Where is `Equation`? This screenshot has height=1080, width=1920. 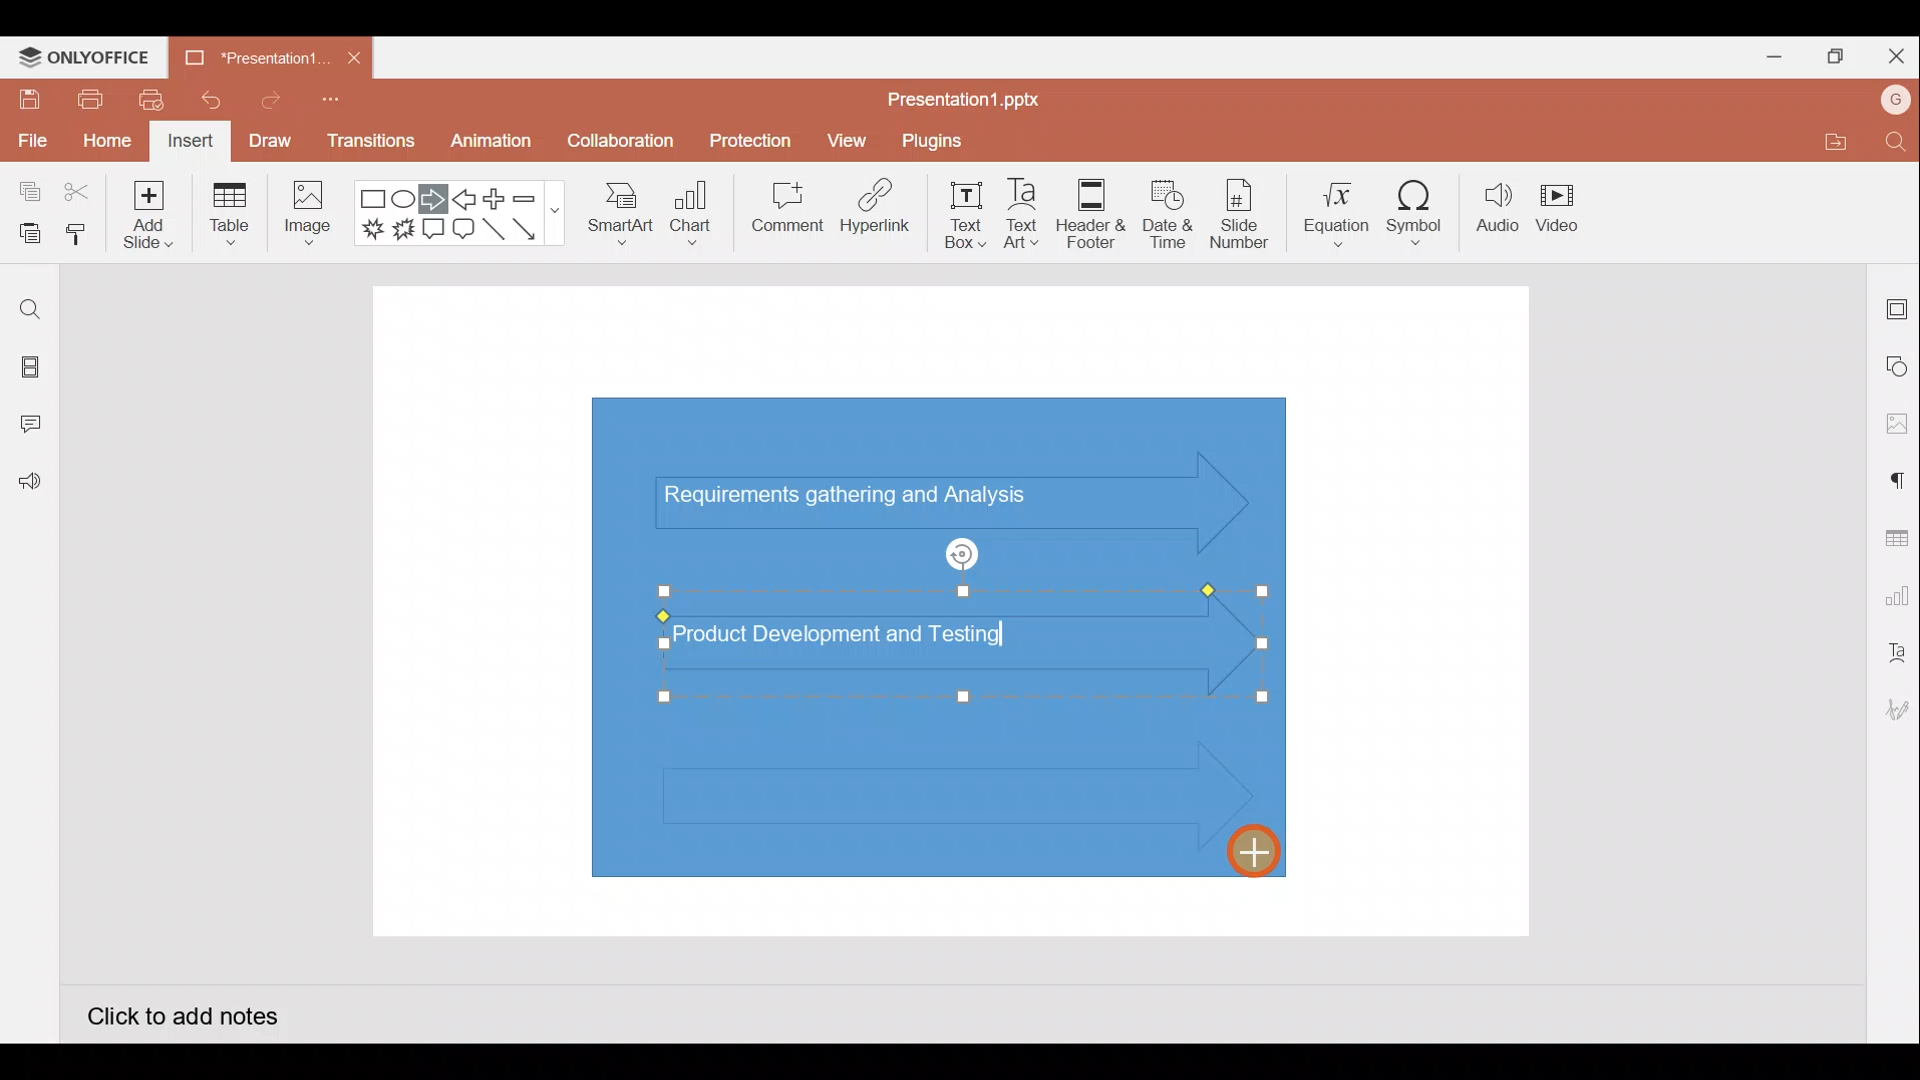
Equation is located at coordinates (1339, 207).